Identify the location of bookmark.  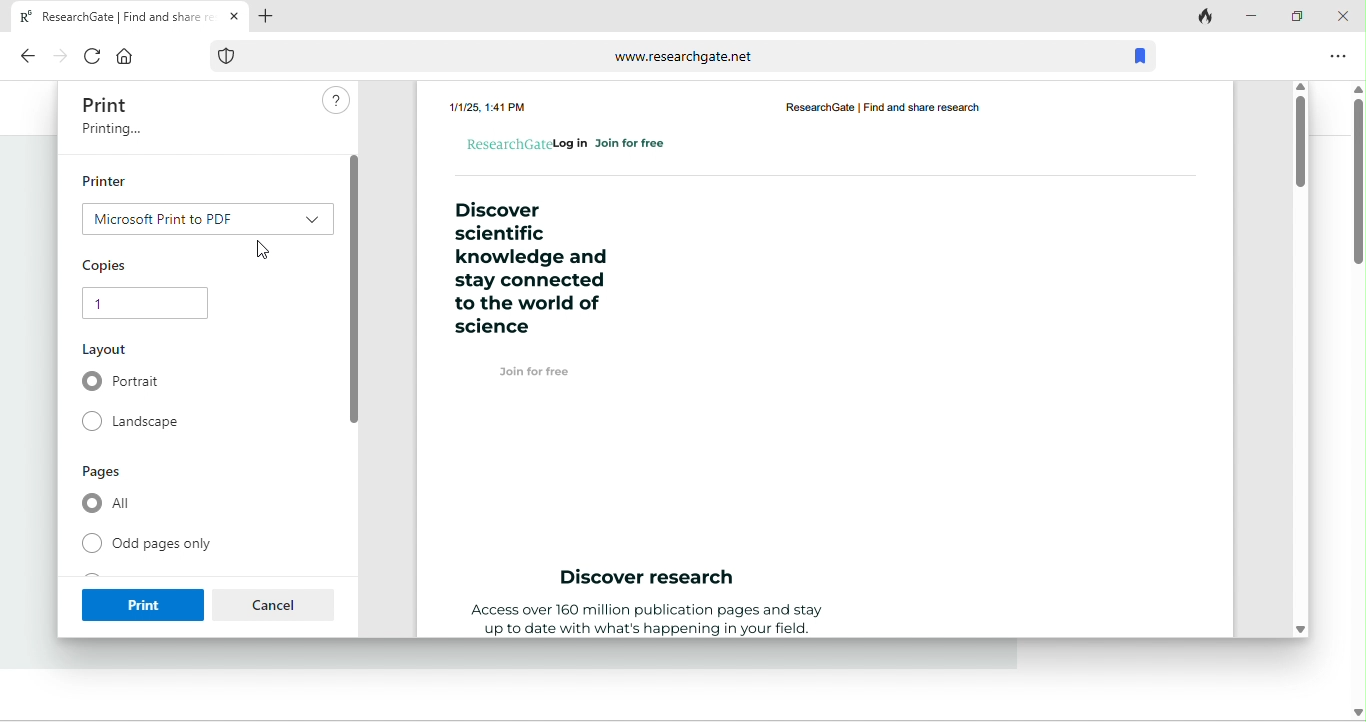
(1141, 54).